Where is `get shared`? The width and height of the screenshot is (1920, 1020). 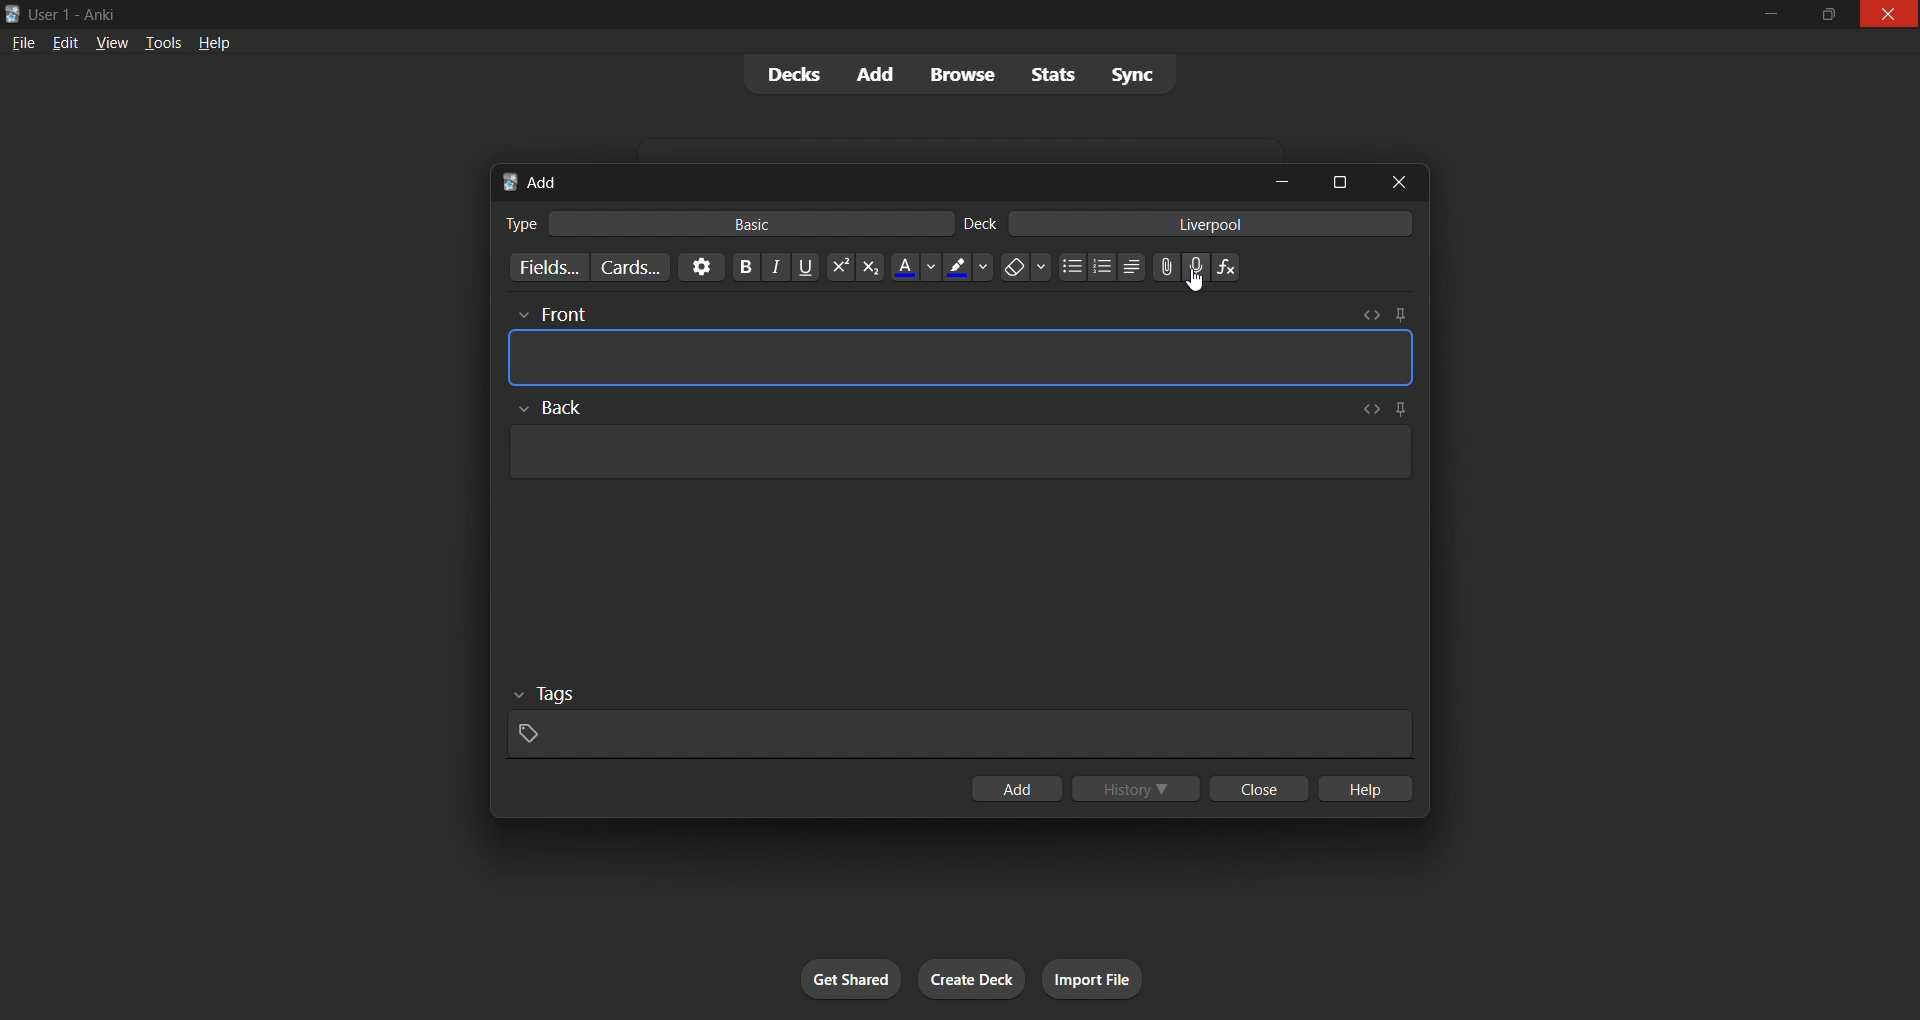 get shared is located at coordinates (830, 973).